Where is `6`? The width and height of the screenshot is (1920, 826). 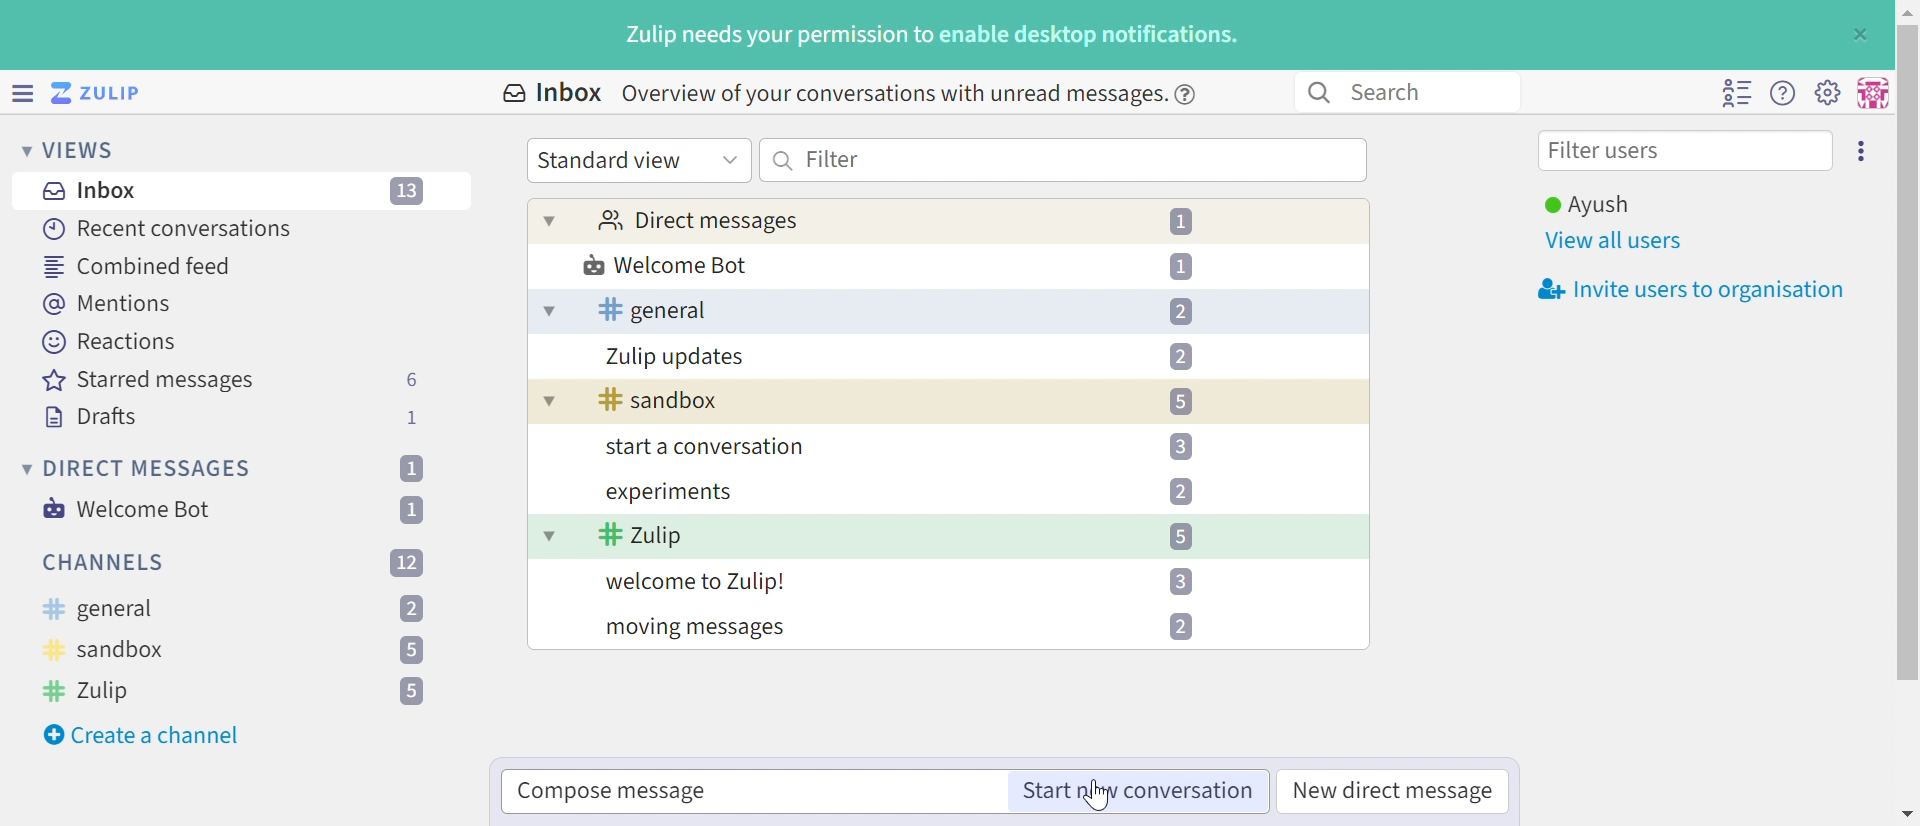 6 is located at coordinates (411, 380).